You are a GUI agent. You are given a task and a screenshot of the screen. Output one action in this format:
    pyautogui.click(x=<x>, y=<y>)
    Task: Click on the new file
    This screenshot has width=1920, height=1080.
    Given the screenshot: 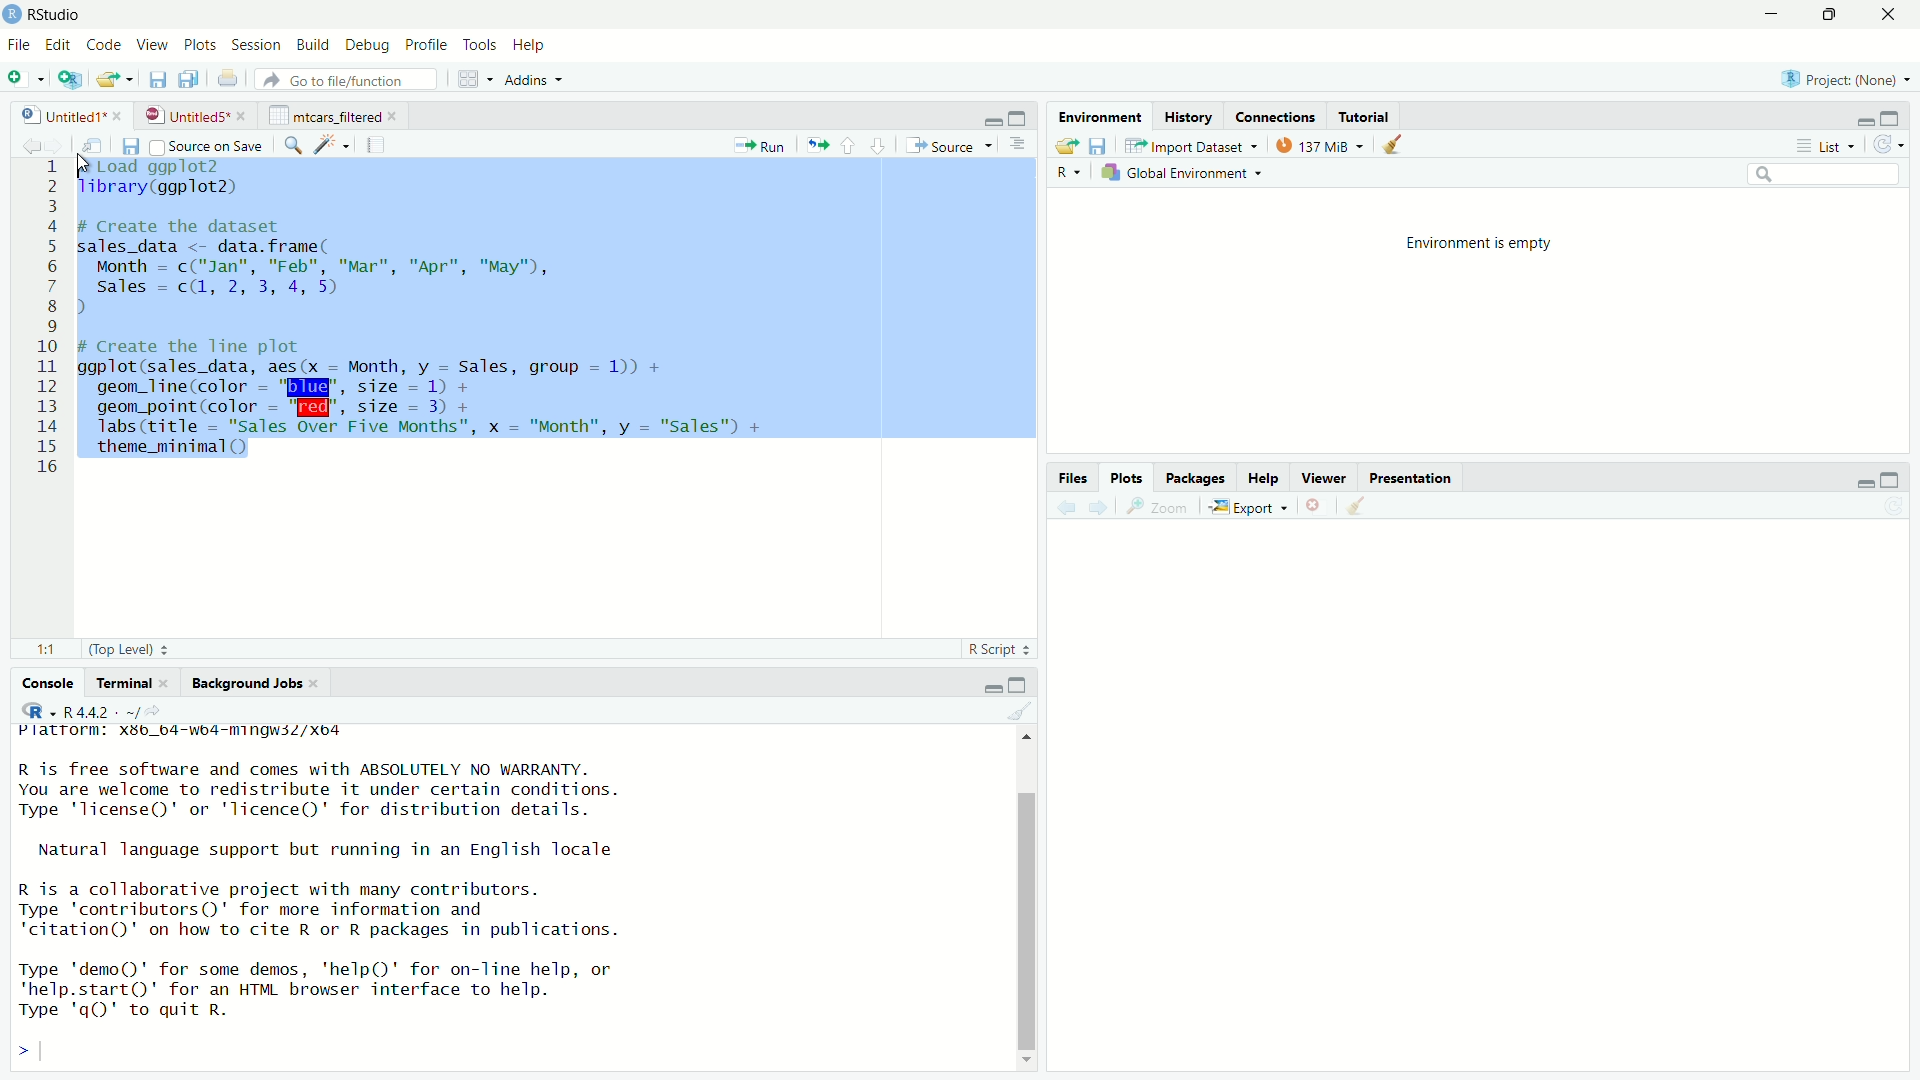 What is the action you would take?
    pyautogui.click(x=21, y=79)
    